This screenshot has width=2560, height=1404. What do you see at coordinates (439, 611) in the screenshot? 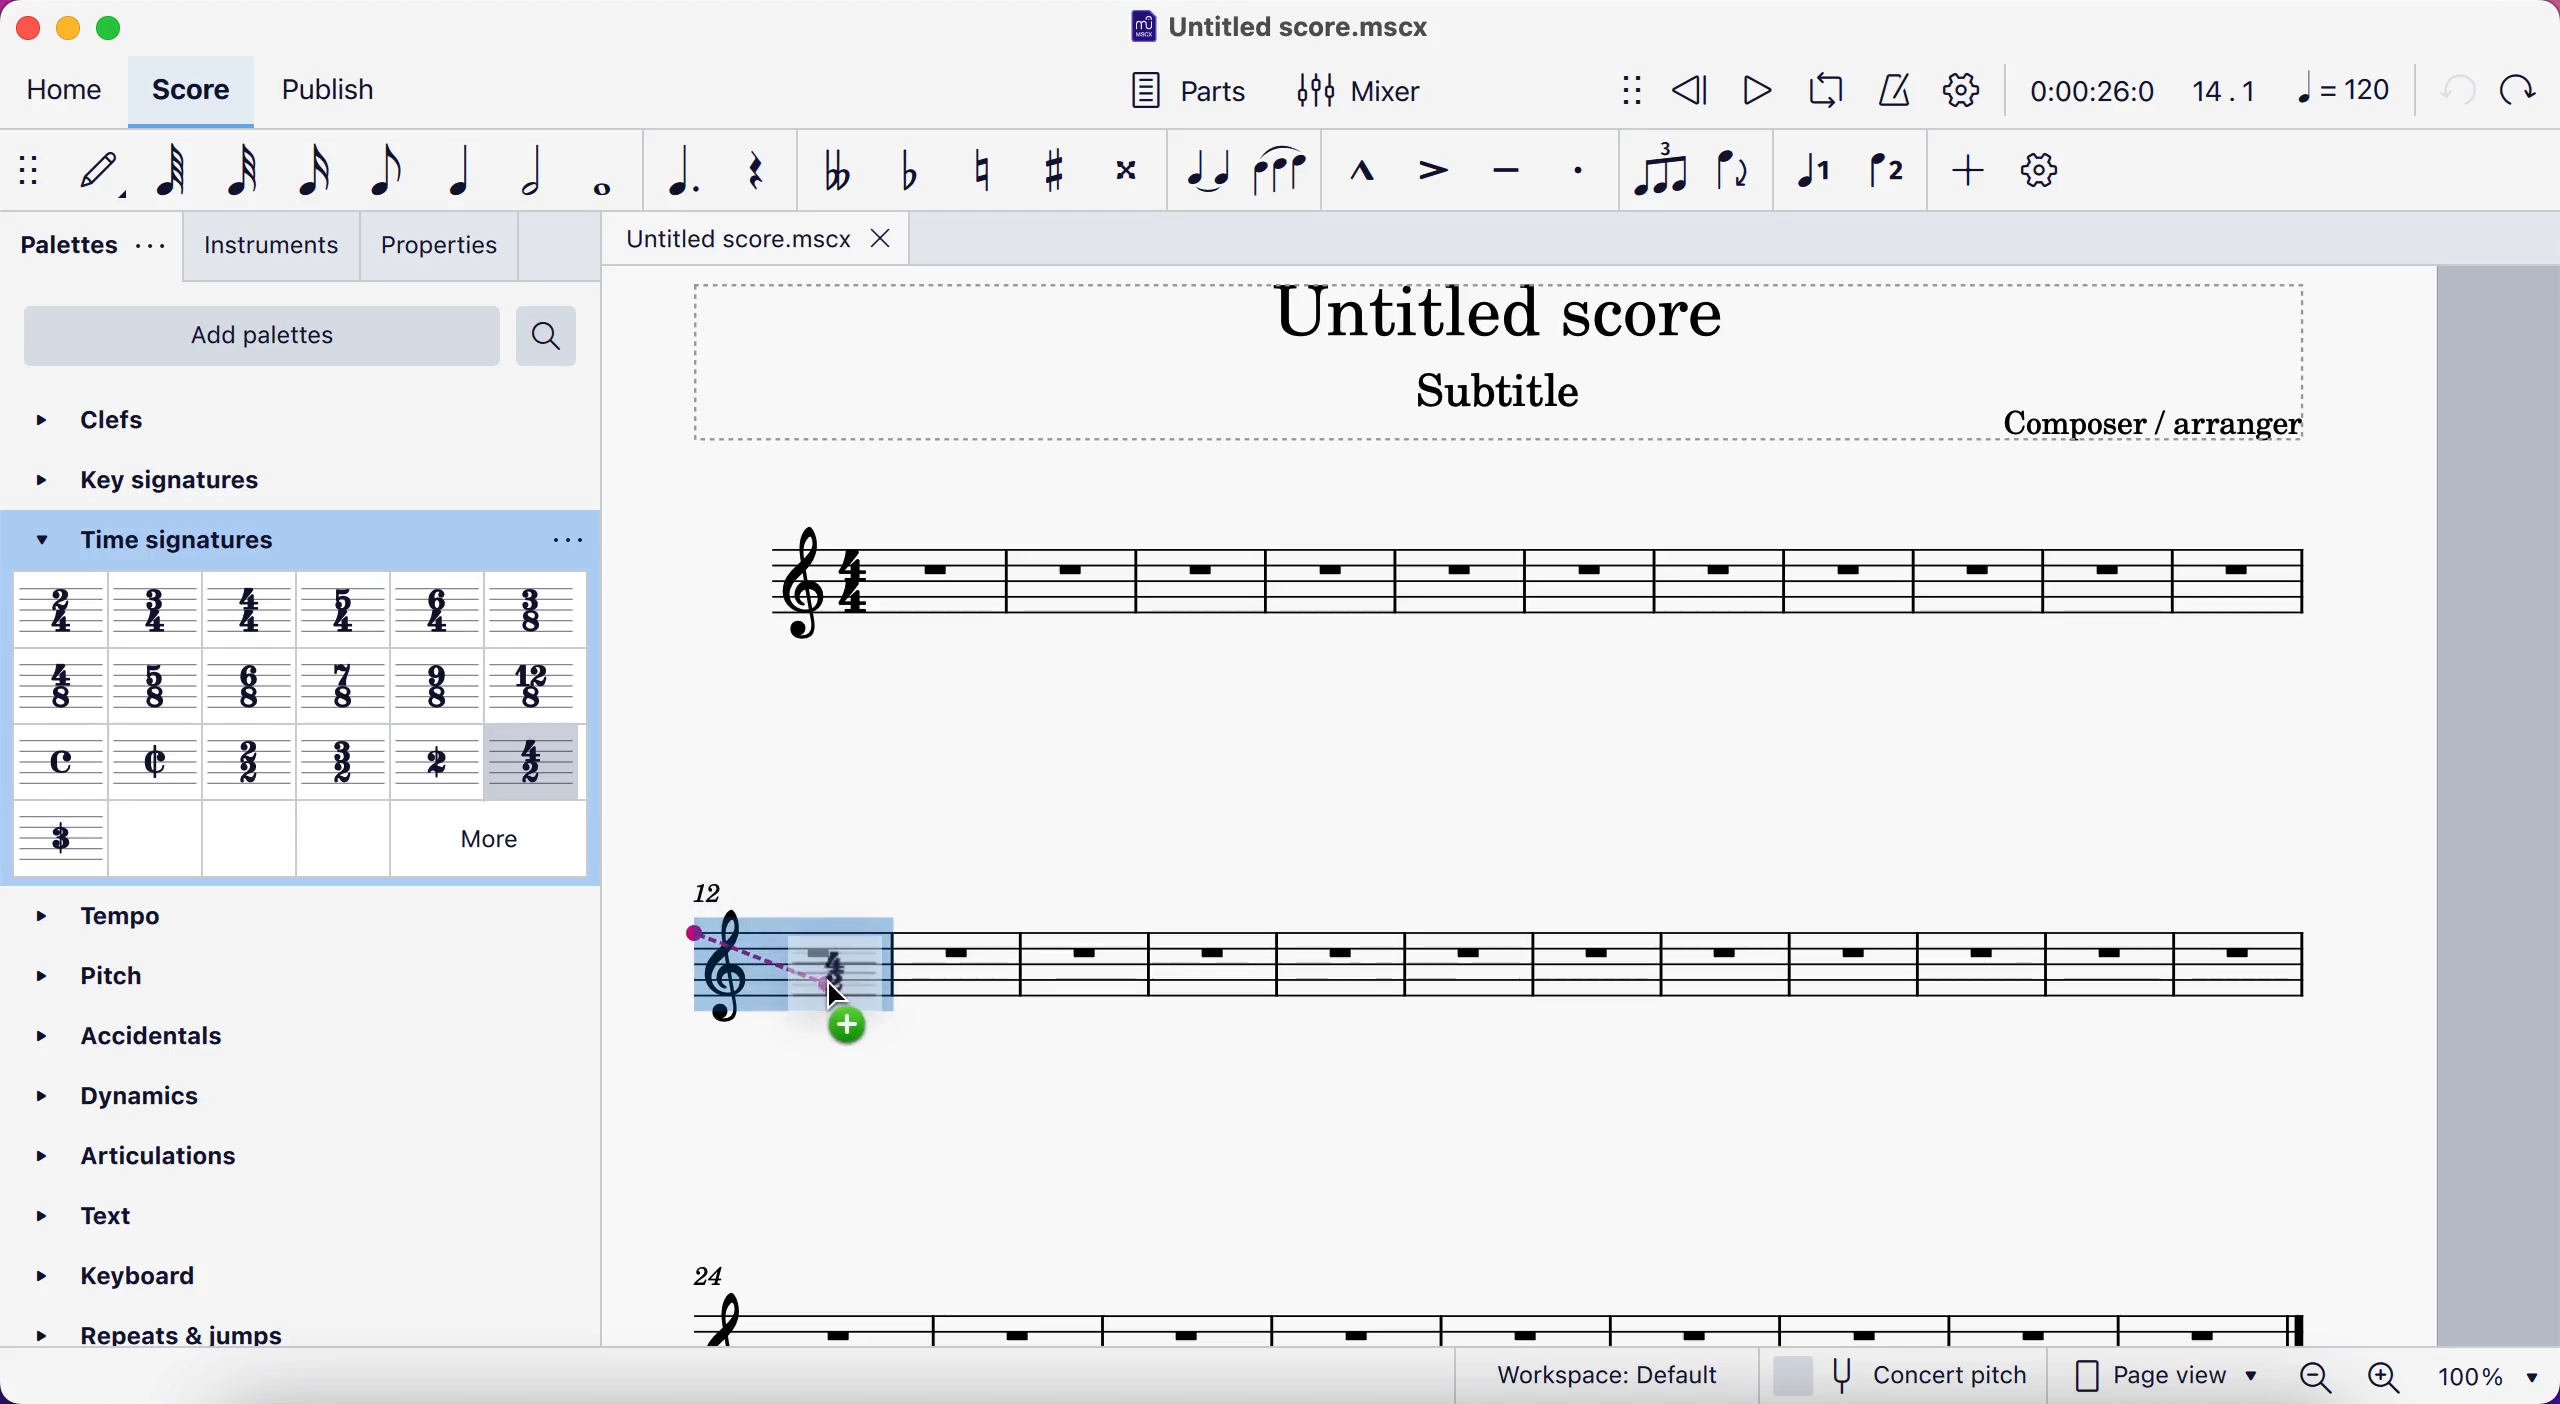
I see `` at bounding box center [439, 611].